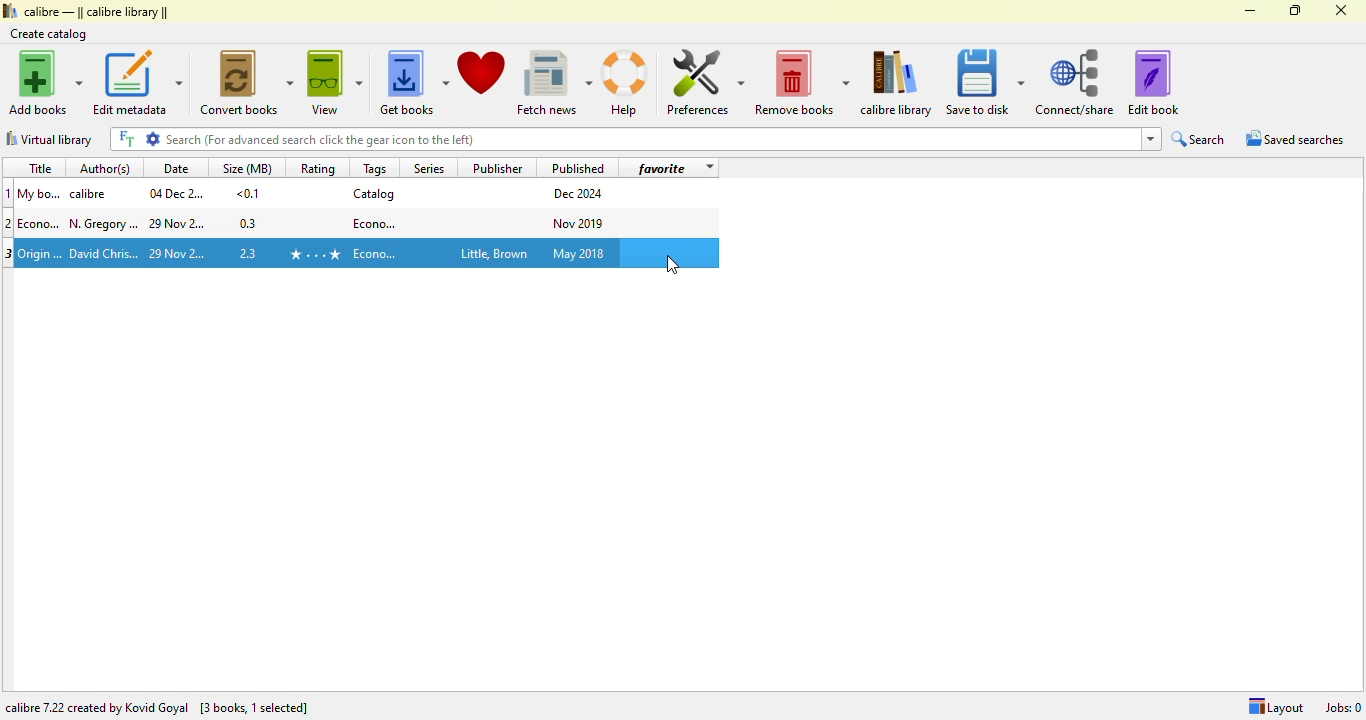 The width and height of the screenshot is (1366, 720). I want to click on save to disk, so click(985, 83).